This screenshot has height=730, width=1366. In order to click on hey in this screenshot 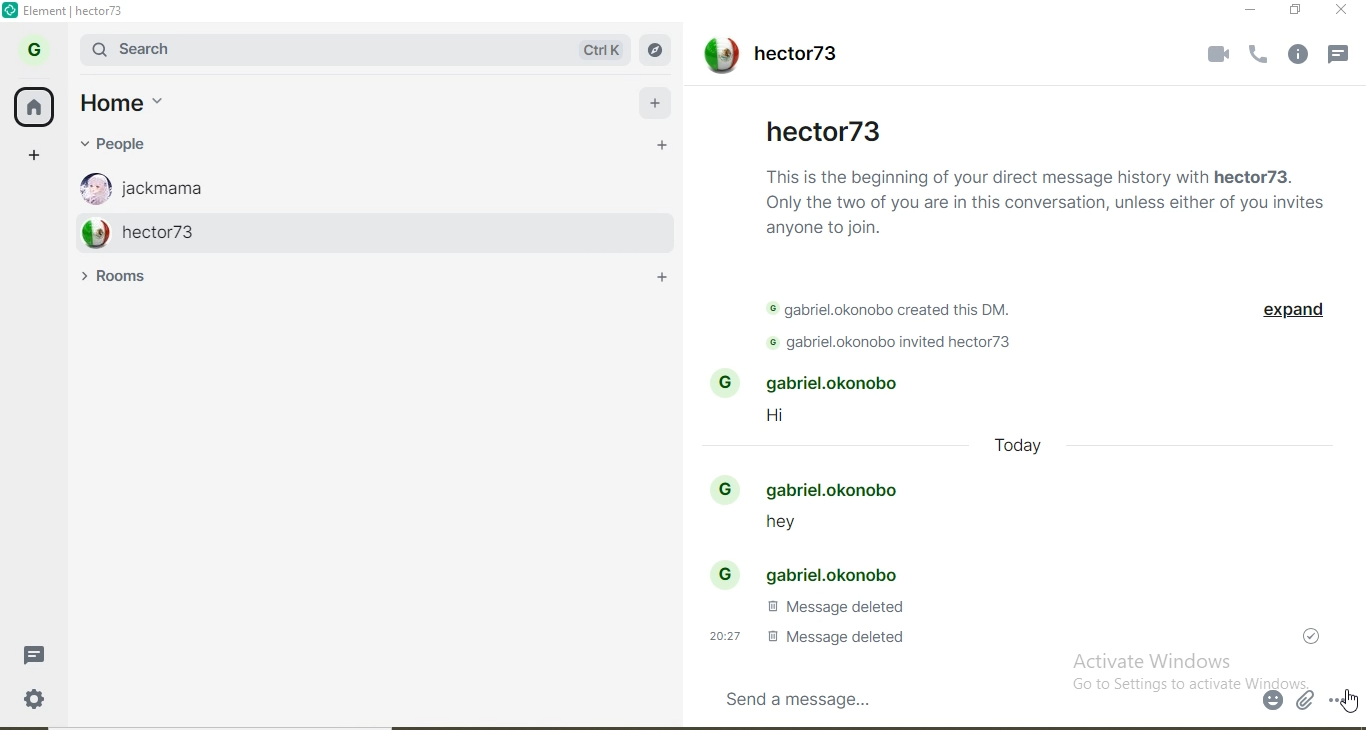, I will do `click(772, 527)`.